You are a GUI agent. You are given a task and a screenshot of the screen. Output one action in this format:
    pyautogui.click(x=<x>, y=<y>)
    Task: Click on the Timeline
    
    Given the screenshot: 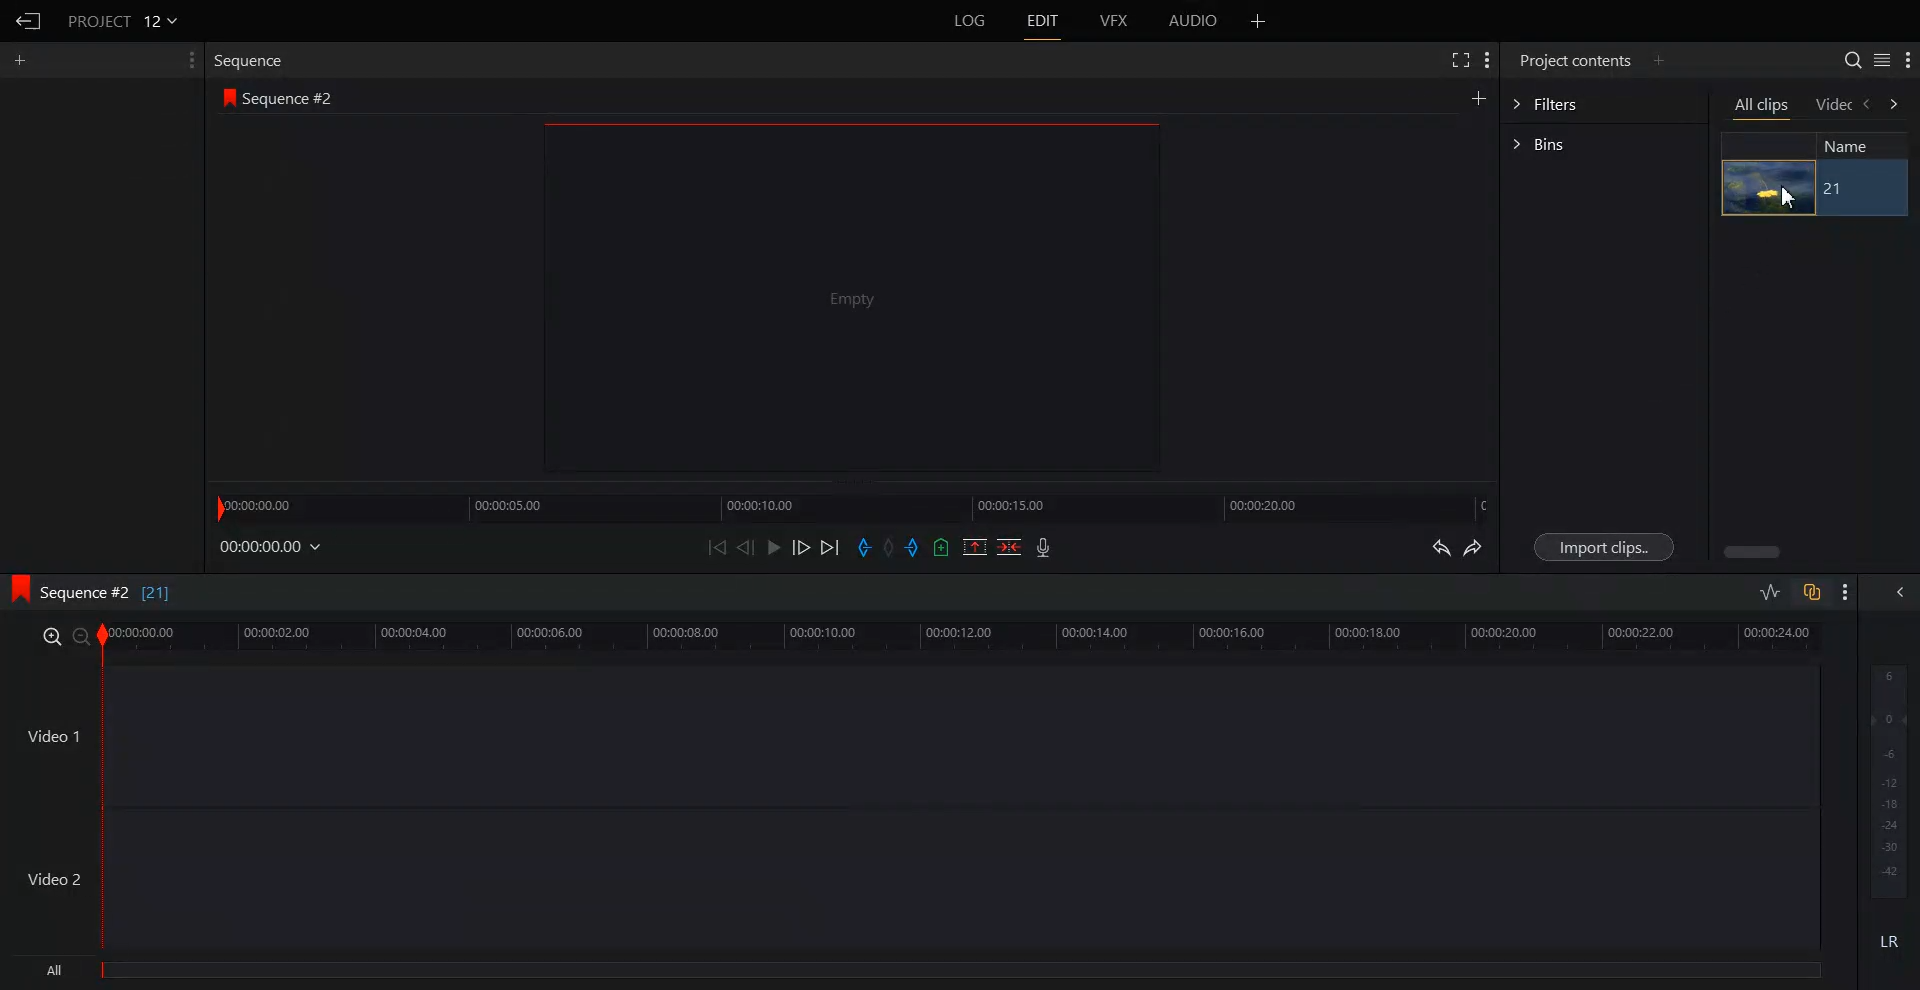 What is the action you would take?
    pyautogui.click(x=854, y=505)
    